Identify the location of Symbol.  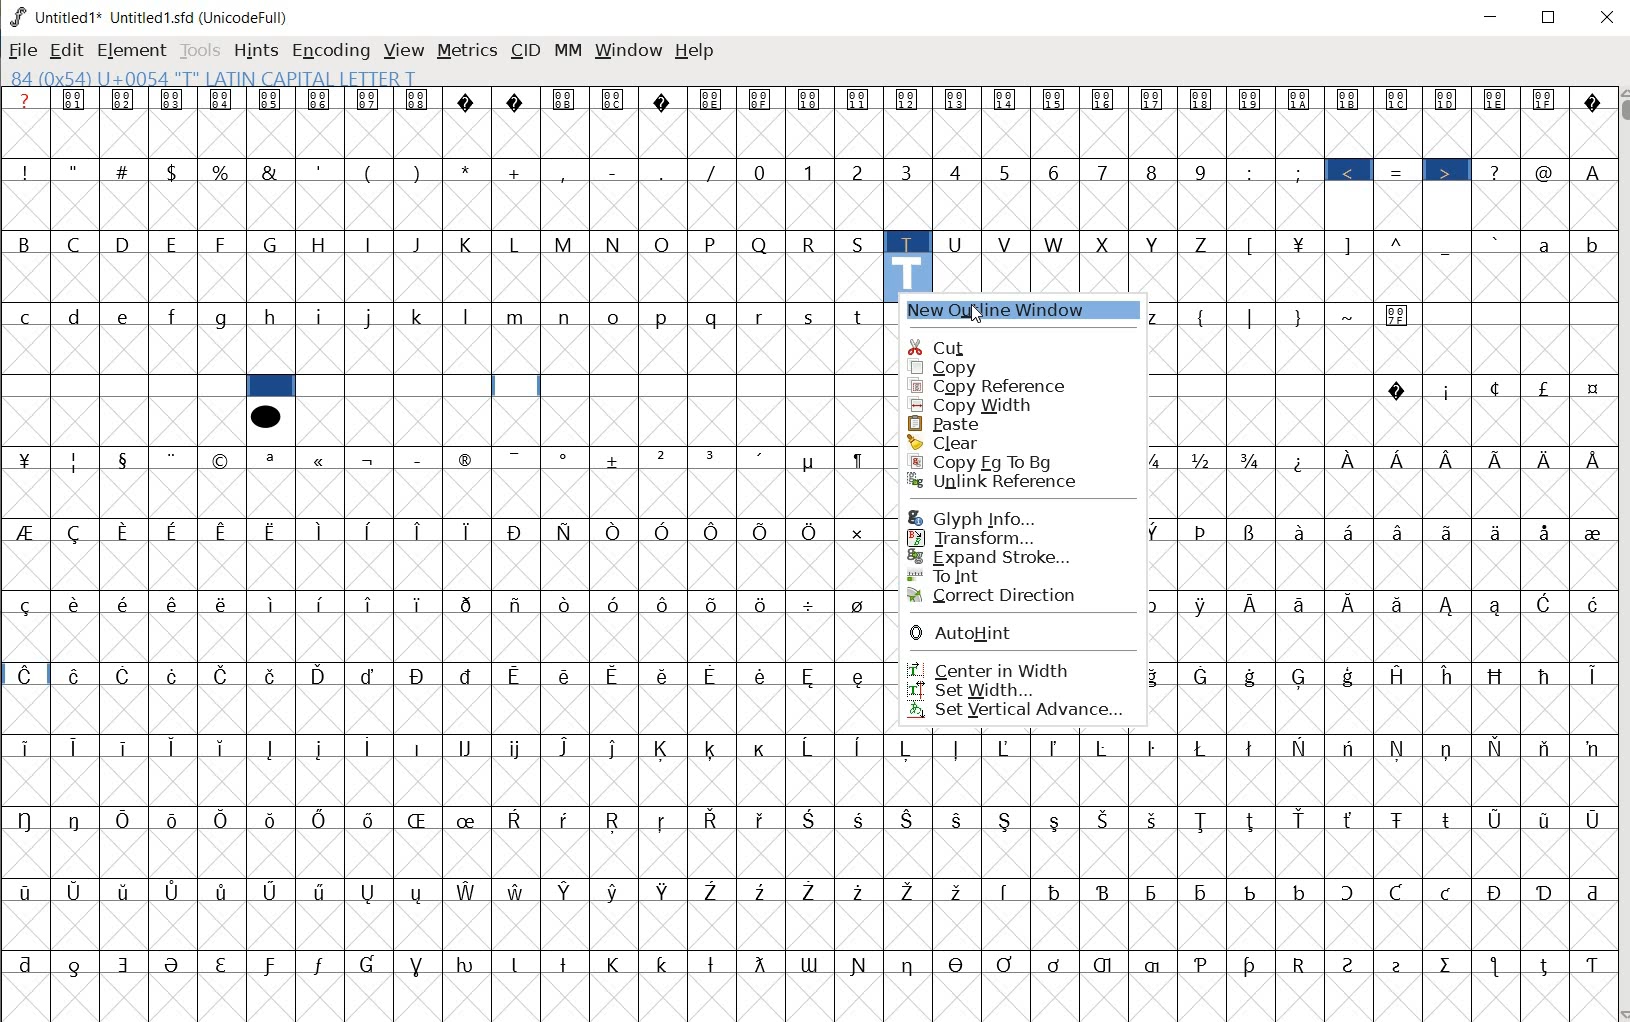
(24, 674).